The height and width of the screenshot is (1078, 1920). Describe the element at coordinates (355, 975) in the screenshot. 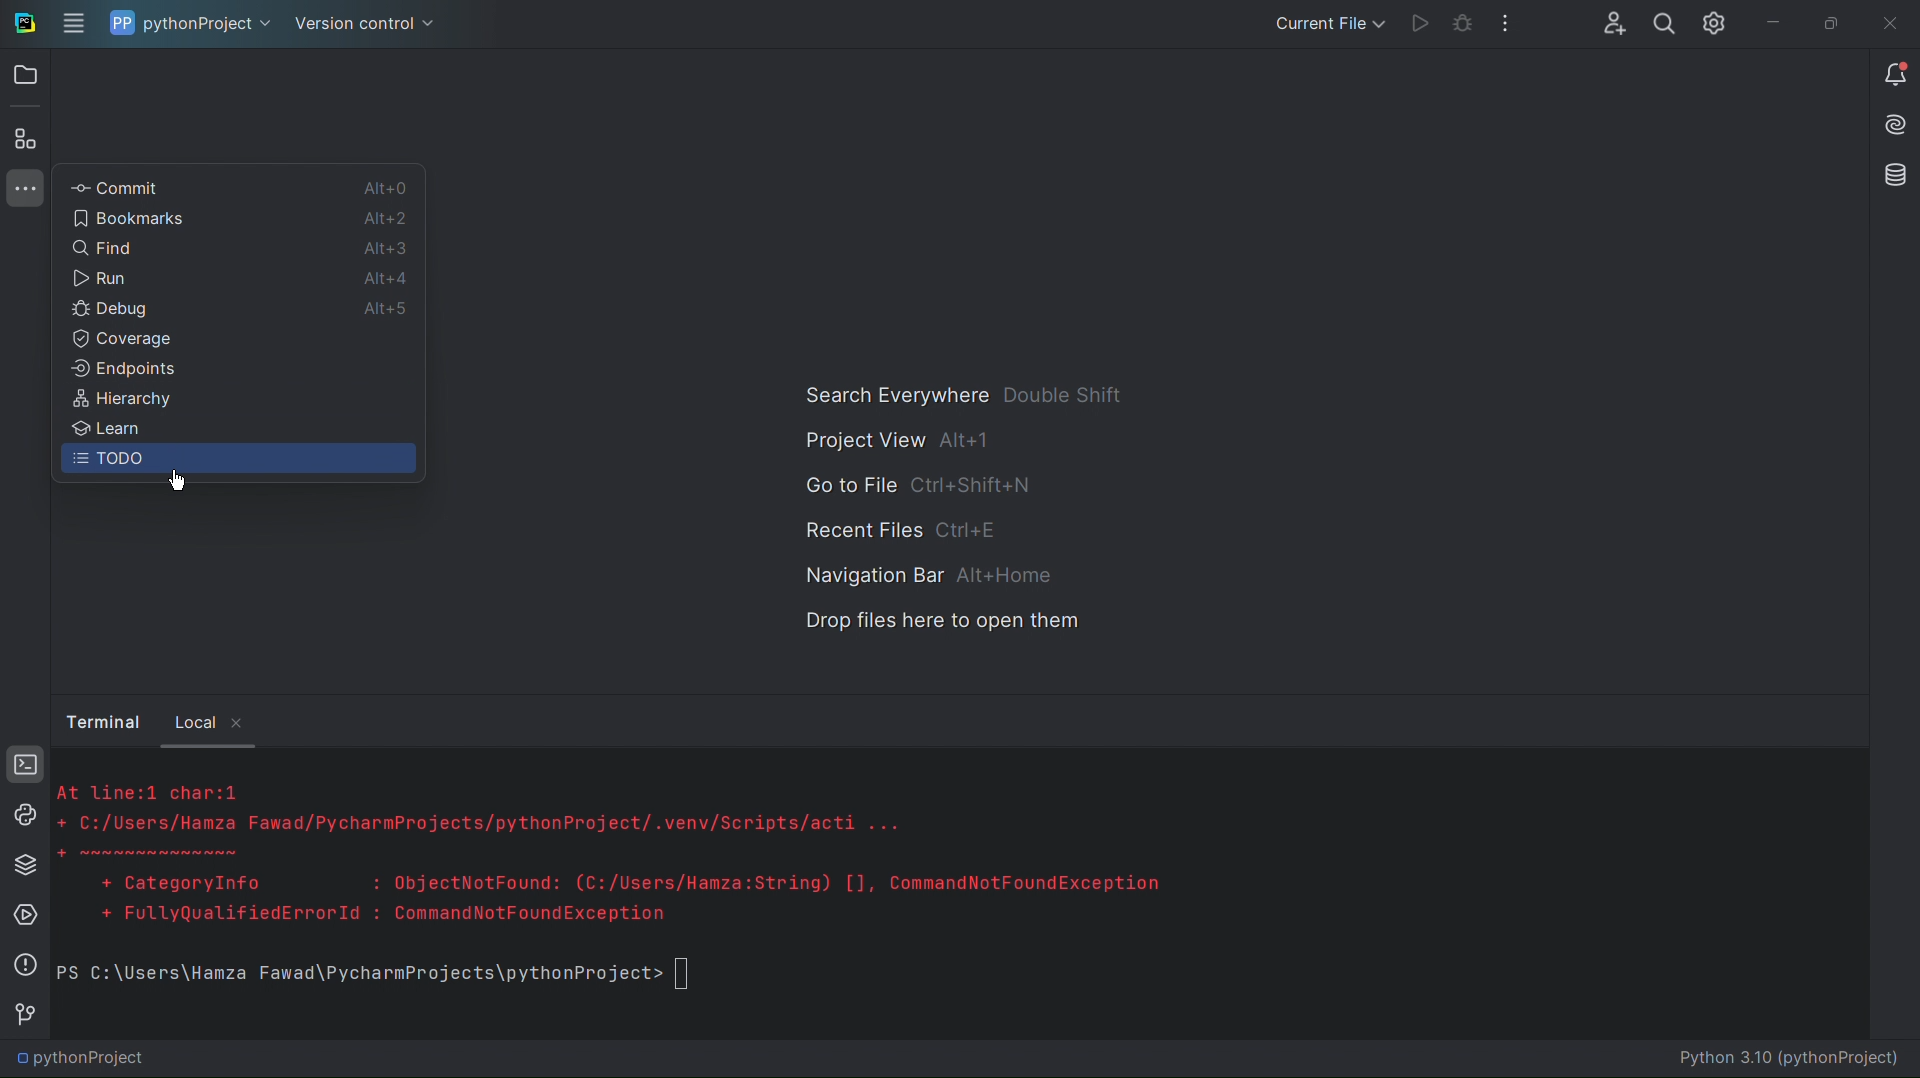

I see `PS C:\Users\Hamza Fawad\PycharmProjects\pythonProject>` at that location.